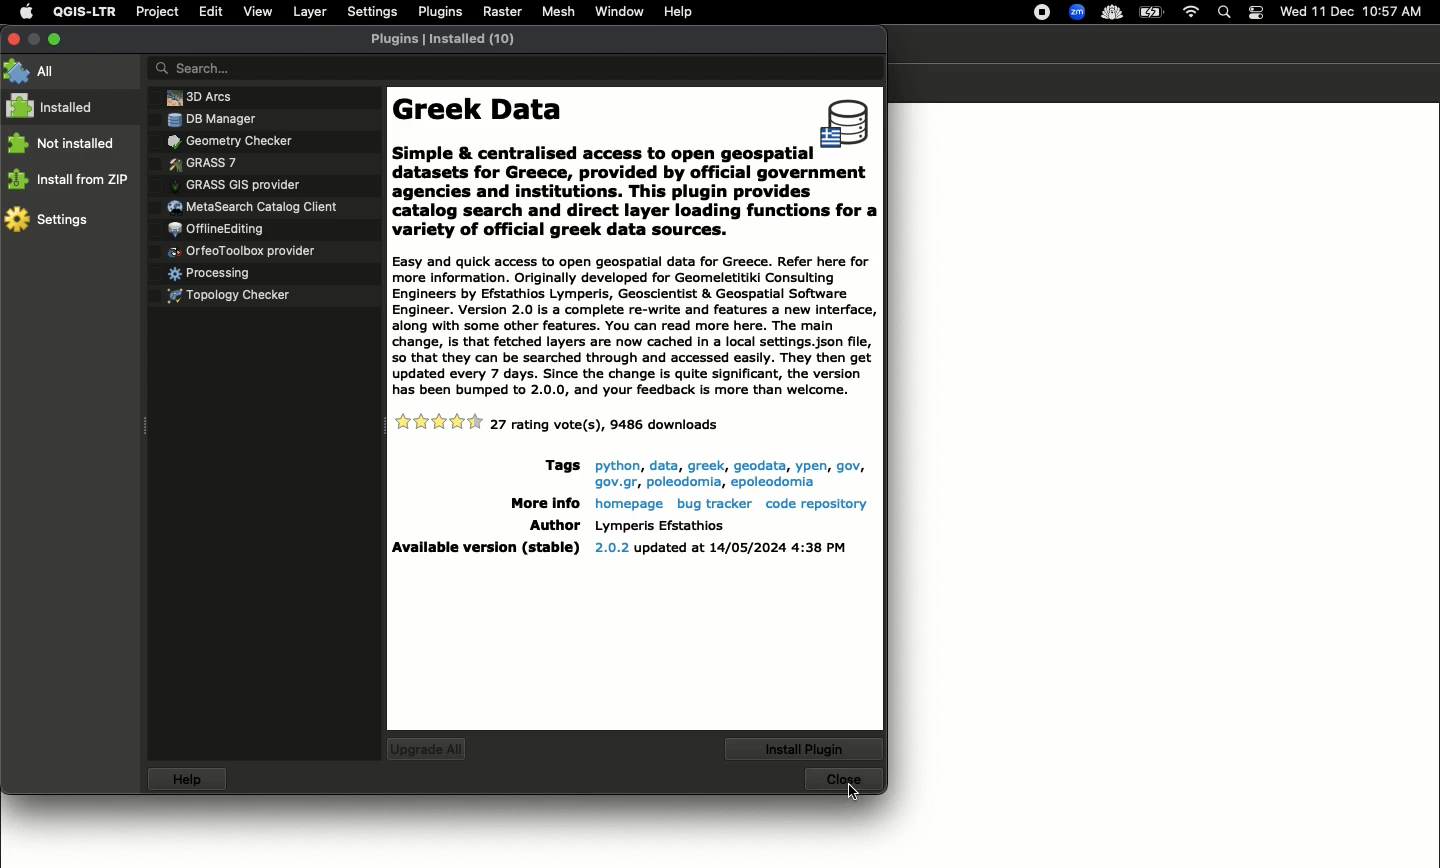 The height and width of the screenshot is (868, 1440). I want to click on Plugins installed , so click(445, 39).